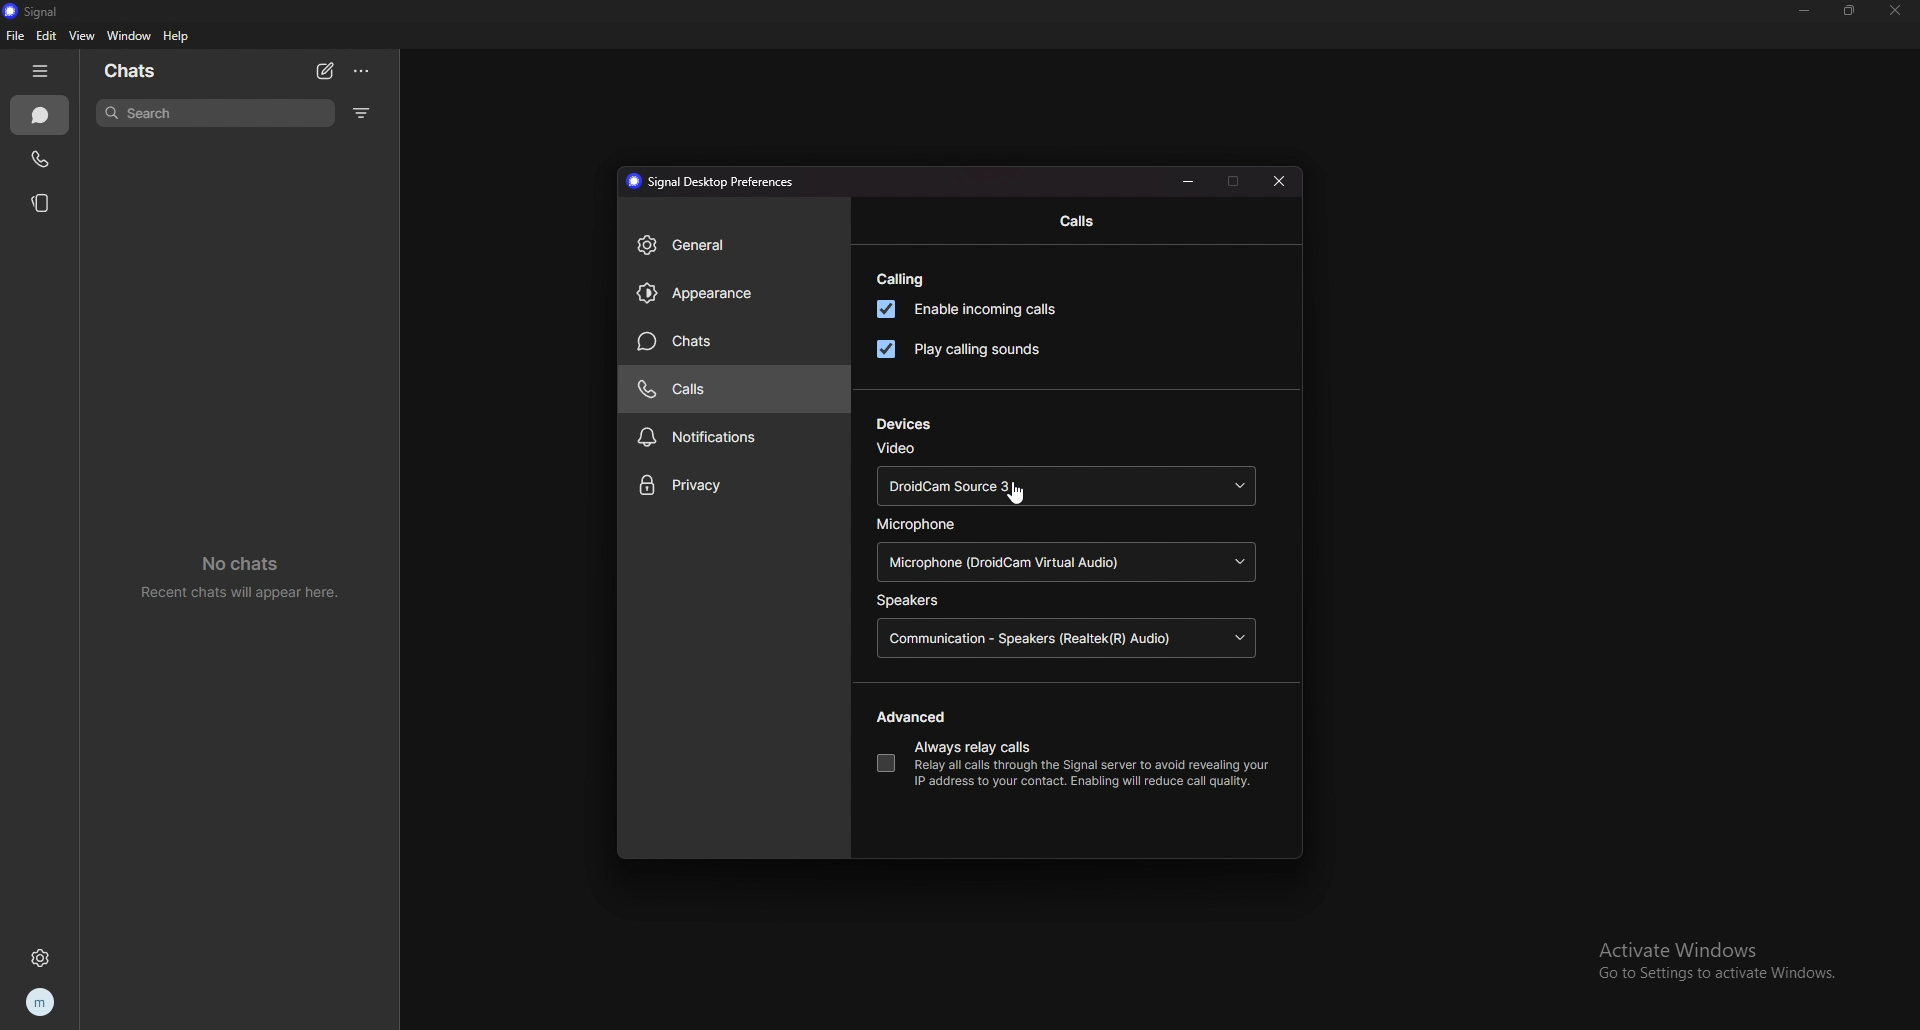 Image resolution: width=1920 pixels, height=1030 pixels. I want to click on file, so click(14, 36).